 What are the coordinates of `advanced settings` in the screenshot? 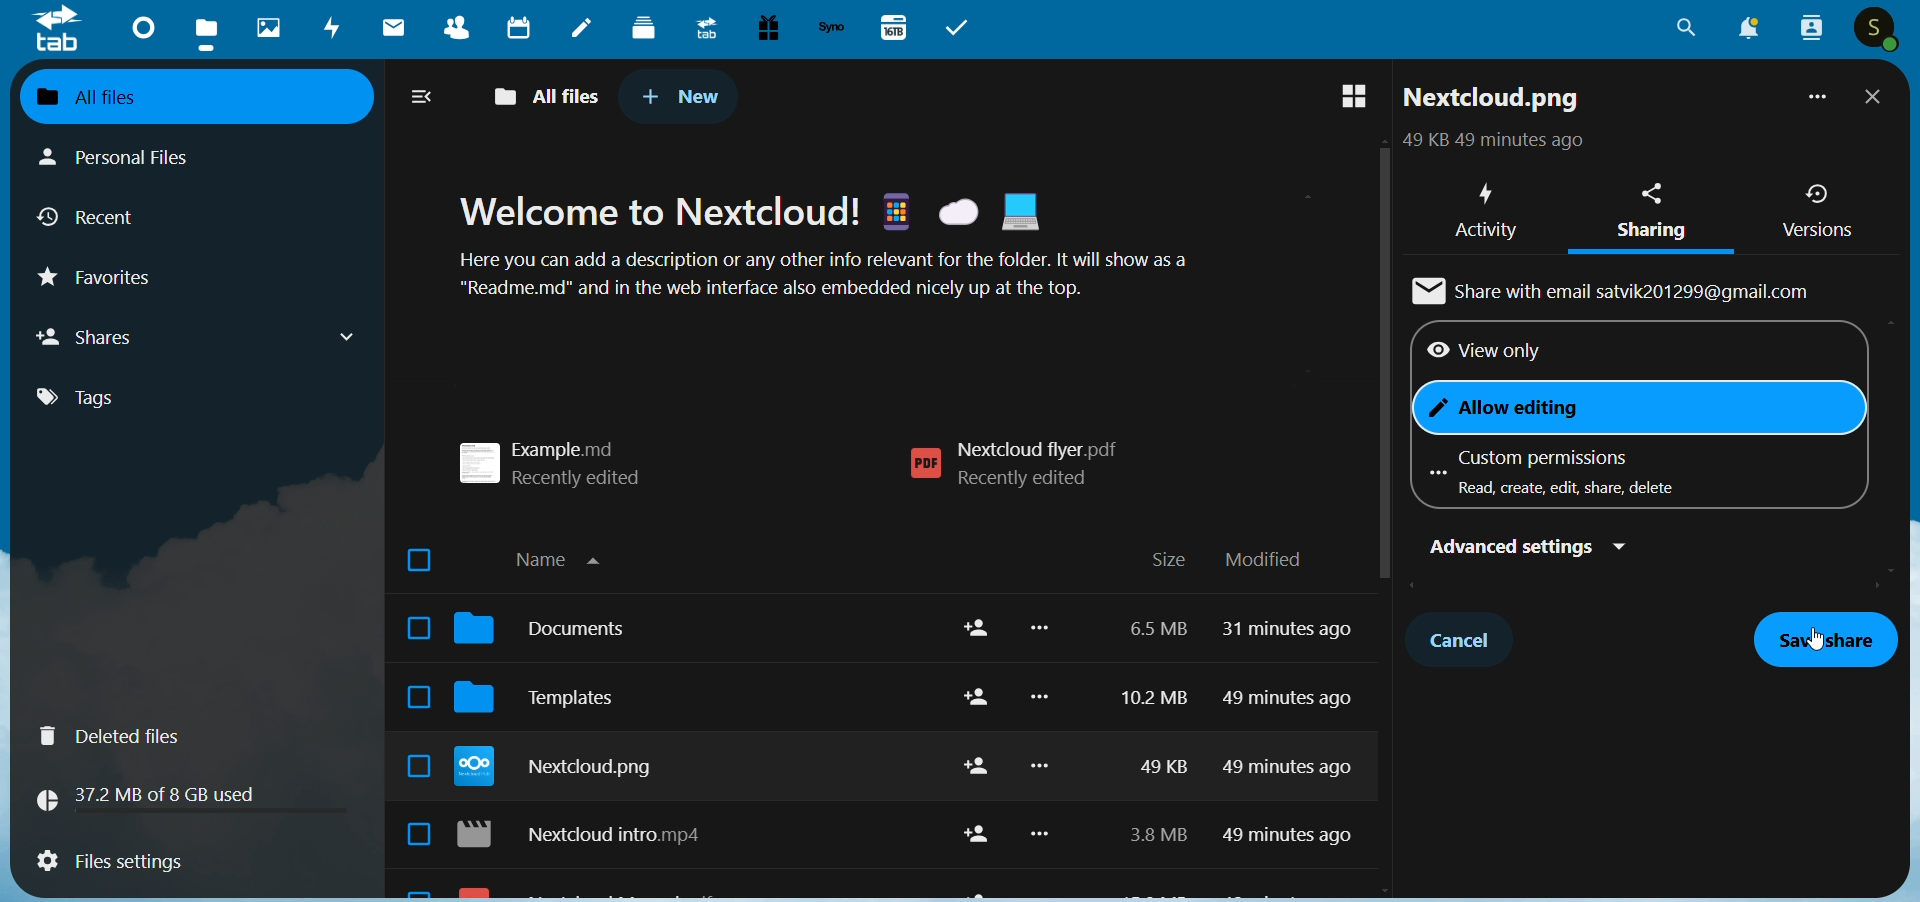 It's located at (1520, 546).